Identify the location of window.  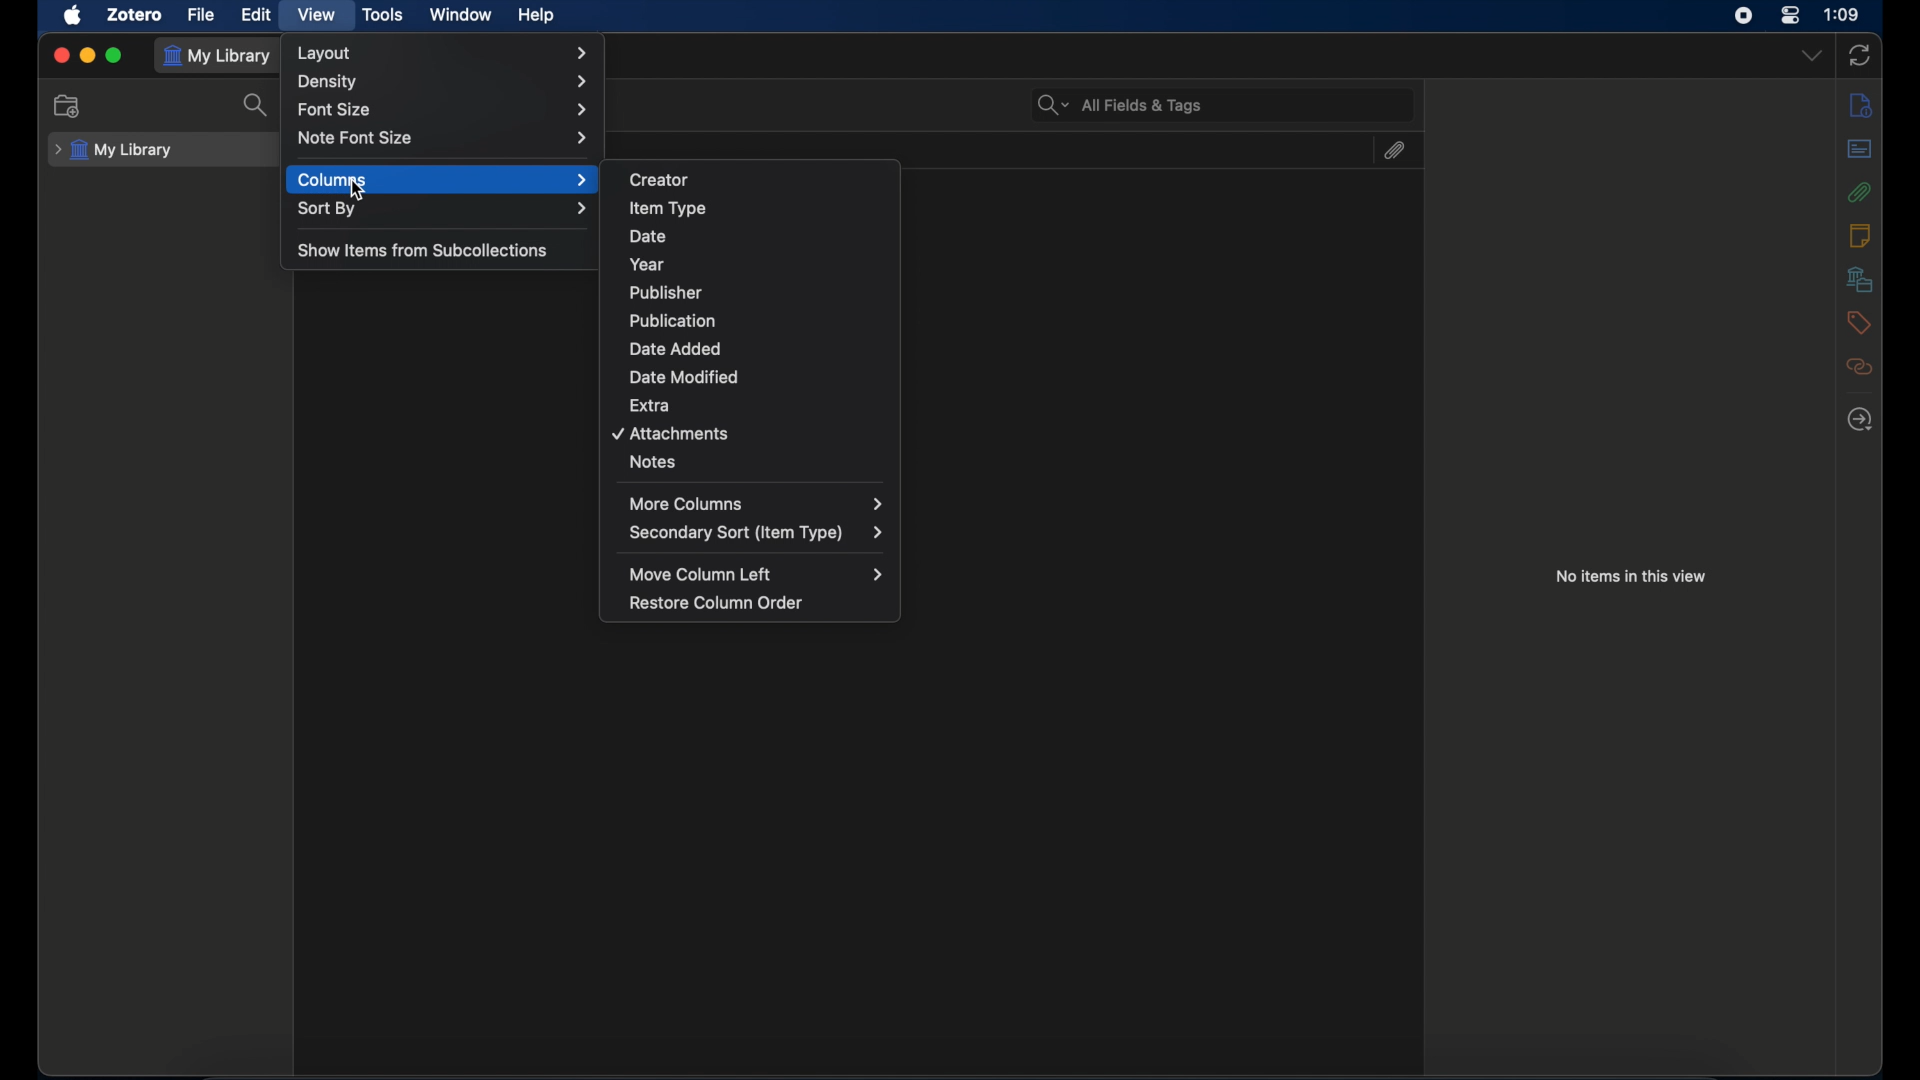
(460, 15).